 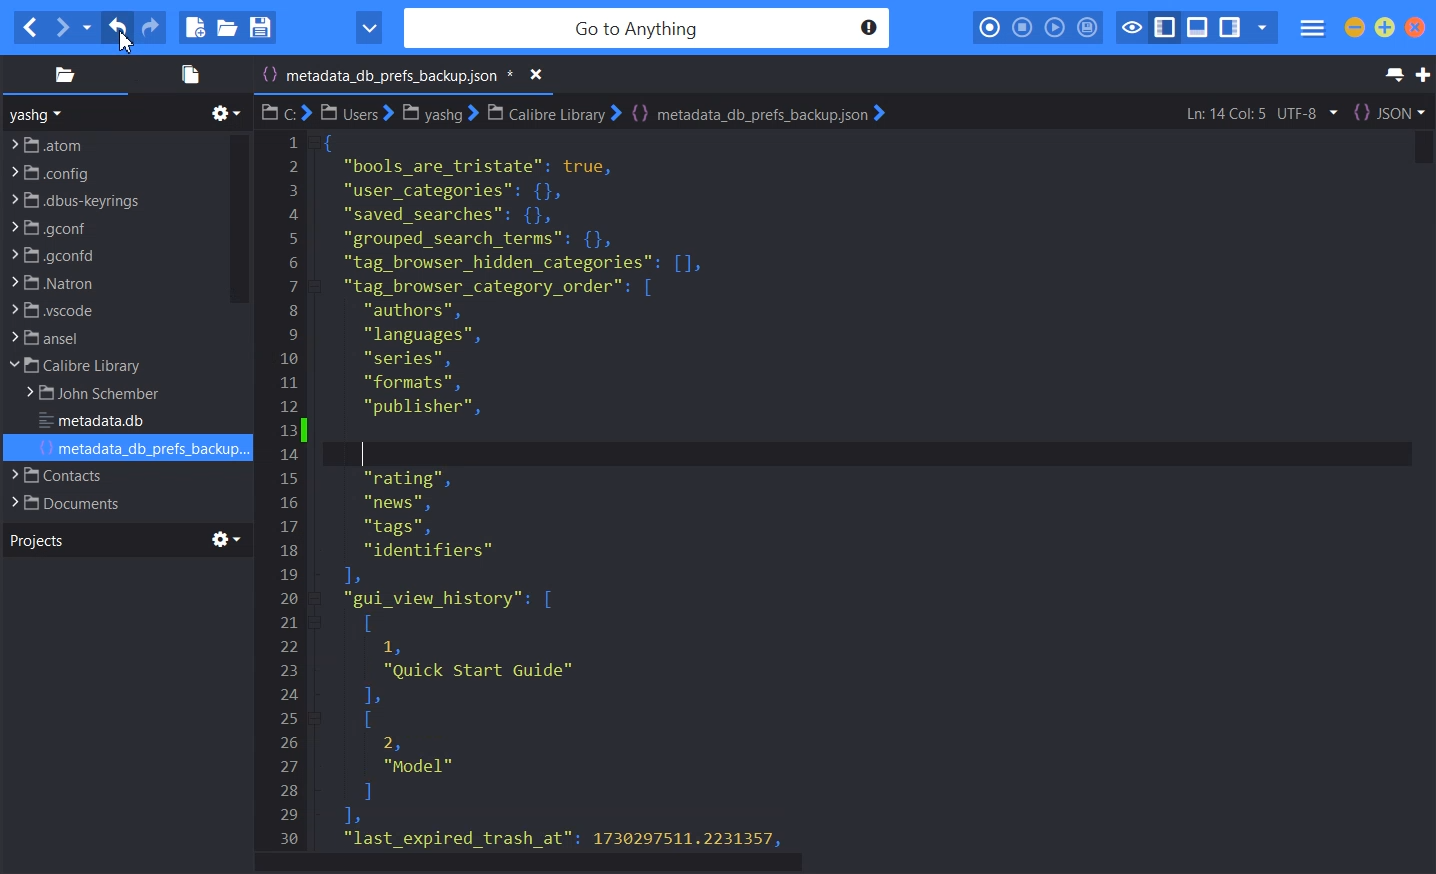 What do you see at coordinates (111, 310) in the screenshot?
I see `File` at bounding box center [111, 310].